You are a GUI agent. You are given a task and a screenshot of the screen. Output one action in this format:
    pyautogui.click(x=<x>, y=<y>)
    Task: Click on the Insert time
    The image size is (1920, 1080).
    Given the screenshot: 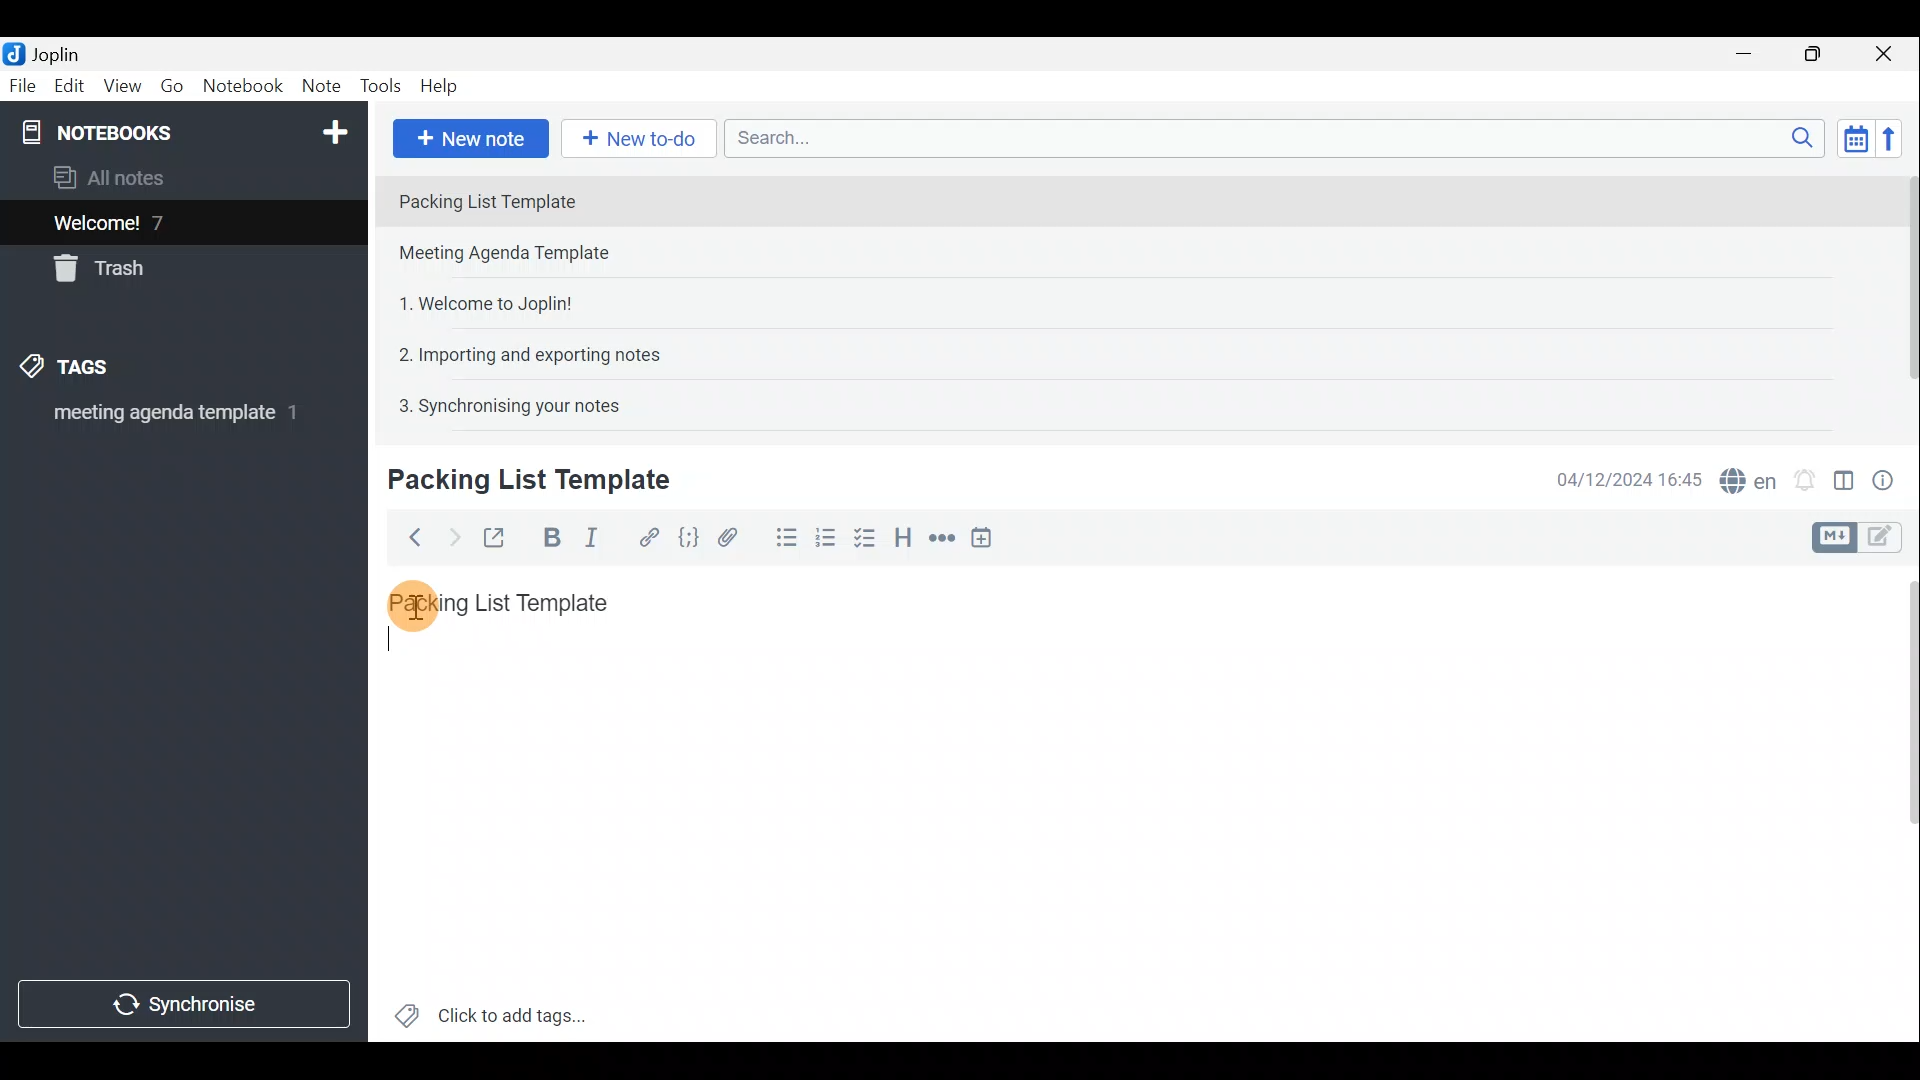 What is the action you would take?
    pyautogui.click(x=988, y=537)
    